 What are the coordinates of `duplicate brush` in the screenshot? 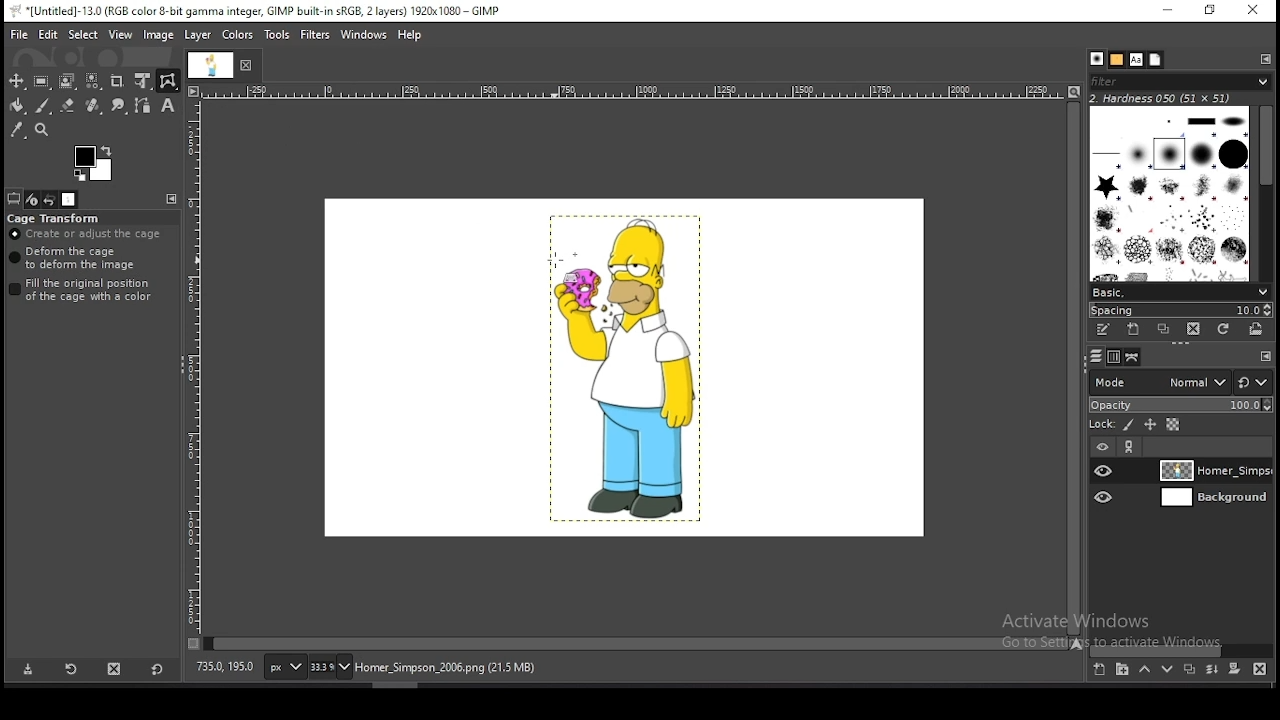 It's located at (1168, 331).